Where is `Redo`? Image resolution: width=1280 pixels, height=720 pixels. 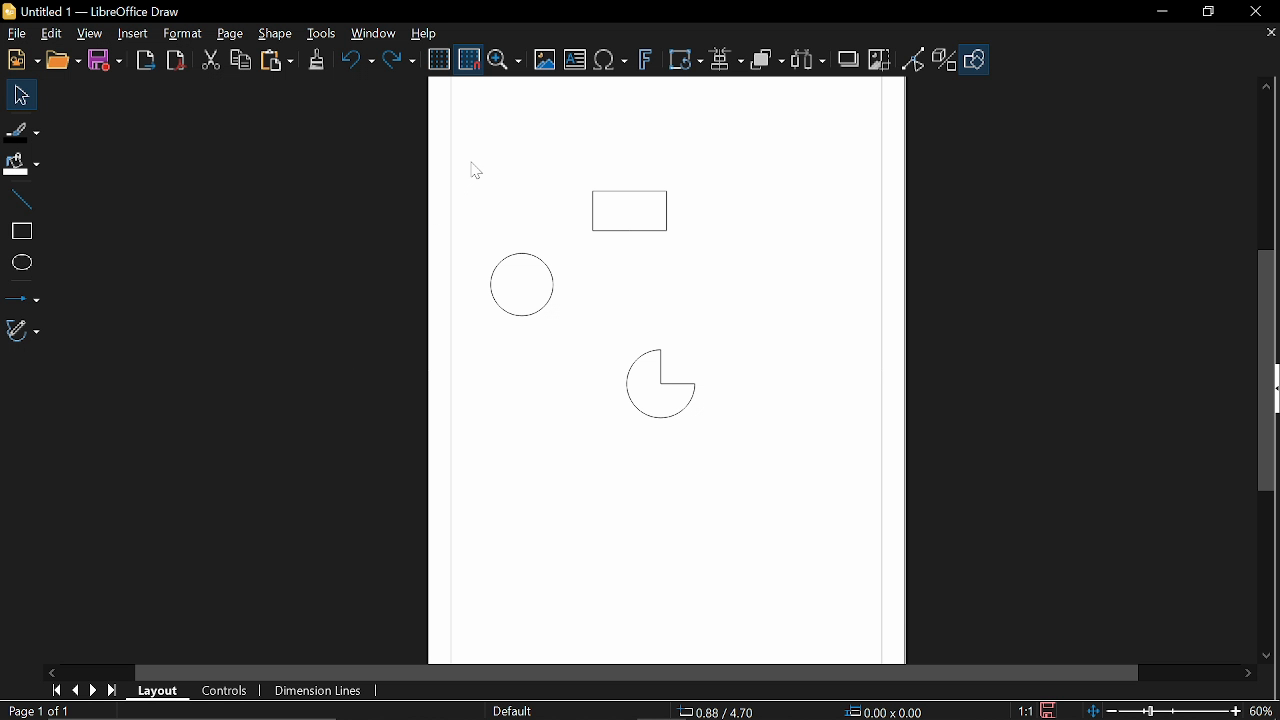 Redo is located at coordinates (400, 61).